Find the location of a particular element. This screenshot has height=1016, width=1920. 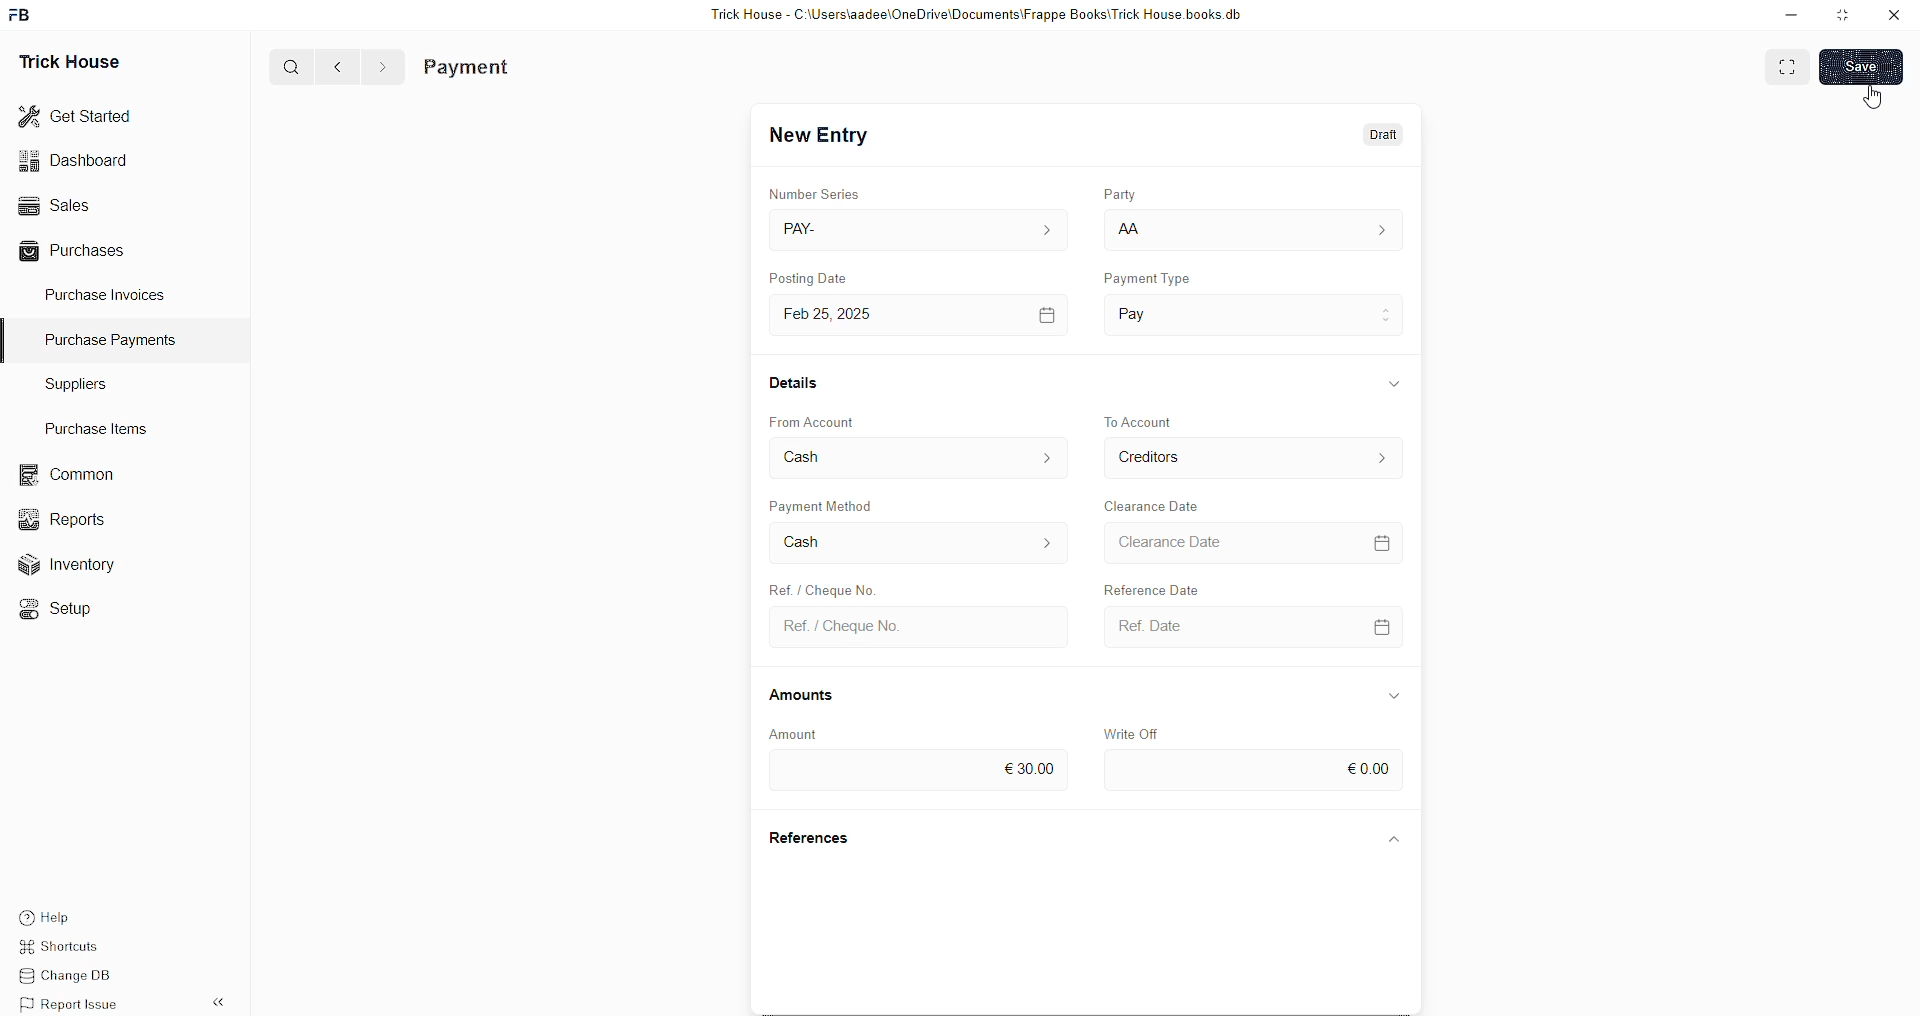

Reference Date is located at coordinates (1149, 586).